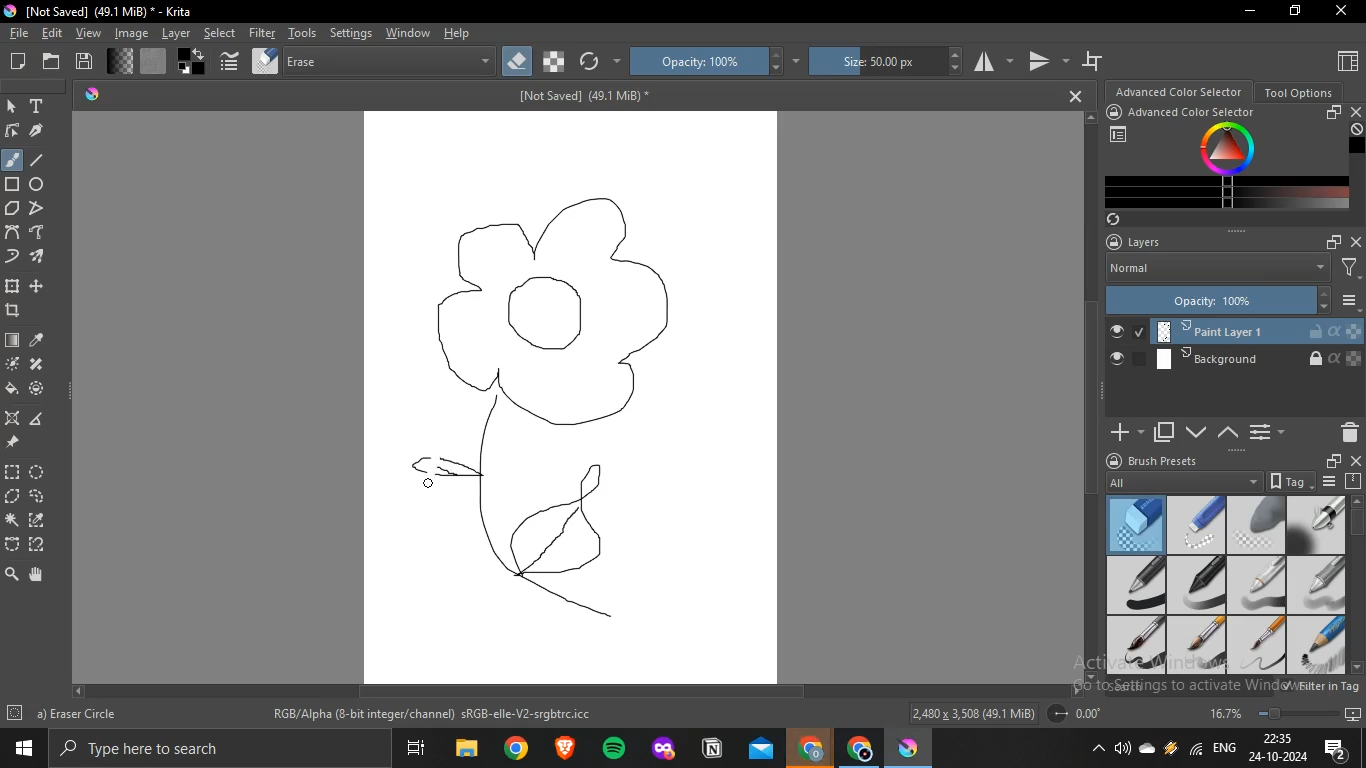  I want to click on Hidebar, so click(1096, 748).